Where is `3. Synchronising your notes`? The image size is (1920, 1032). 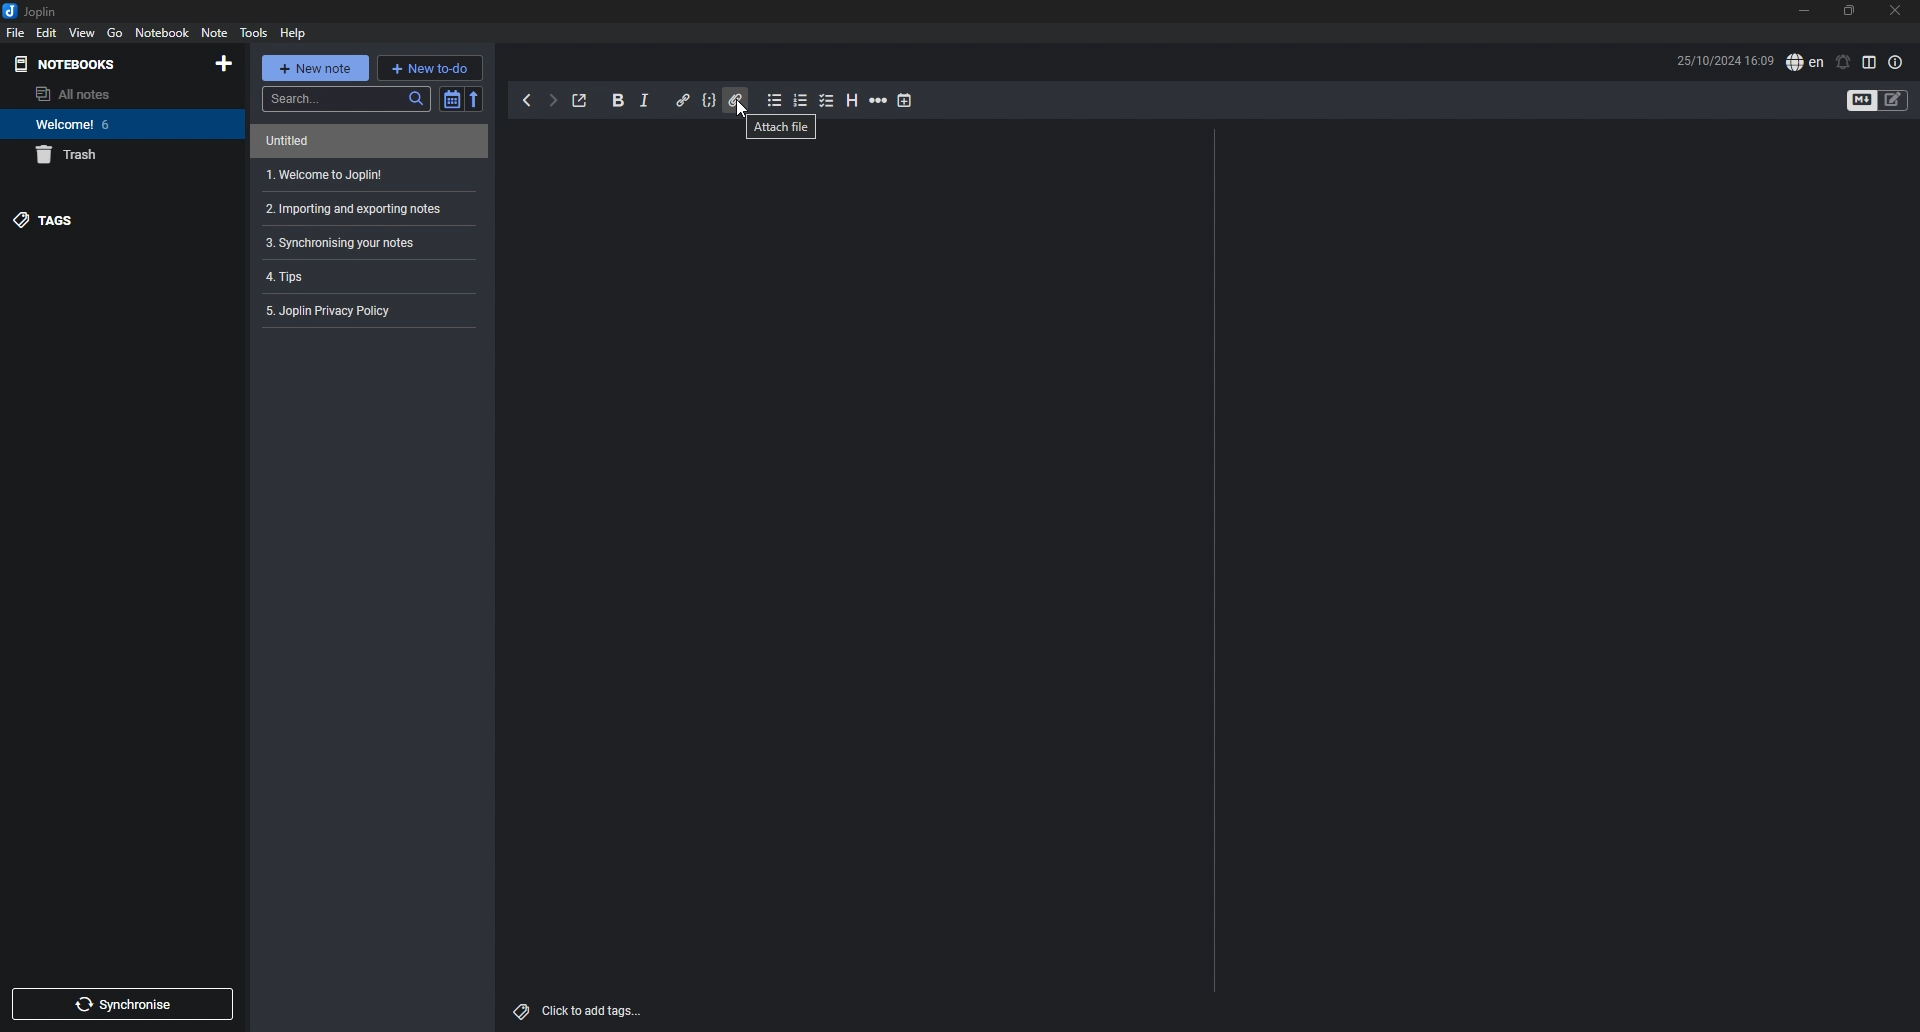
3. Synchronising your notes is located at coordinates (353, 244).